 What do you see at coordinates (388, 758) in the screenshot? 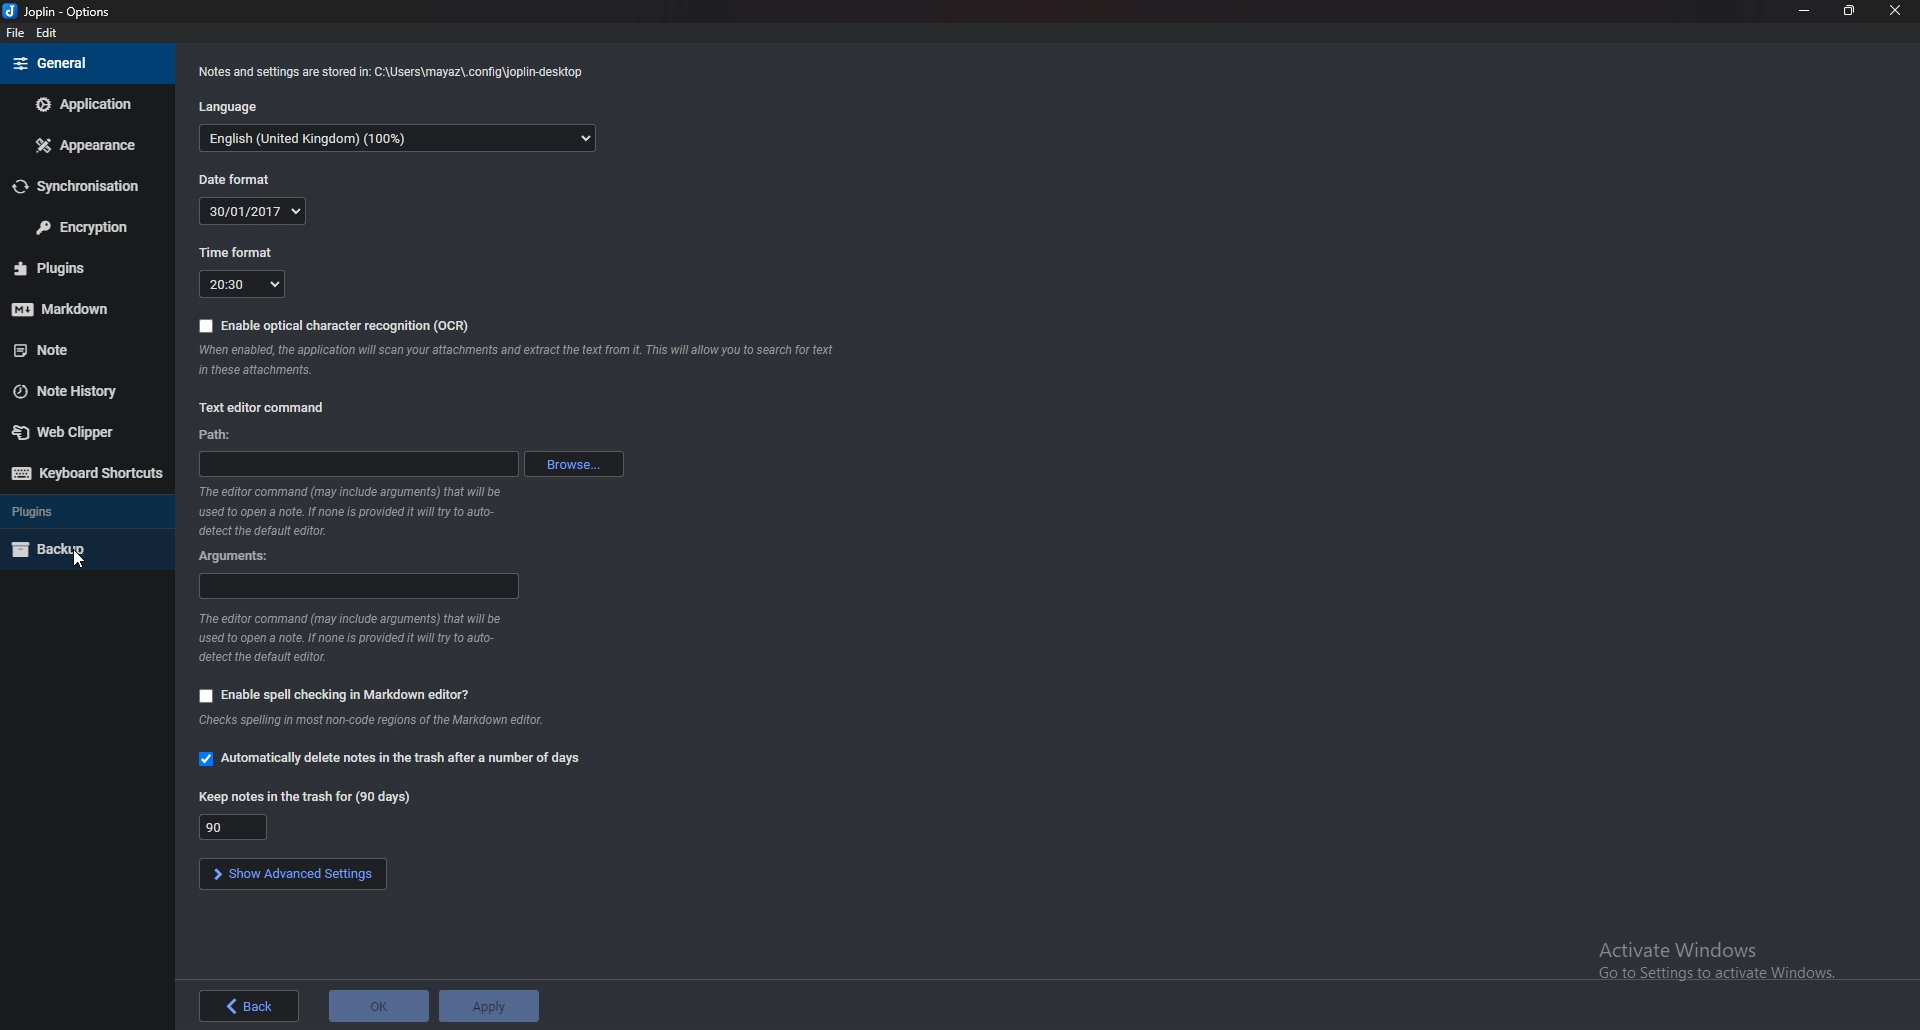
I see `Automatically delete notes` at bounding box center [388, 758].